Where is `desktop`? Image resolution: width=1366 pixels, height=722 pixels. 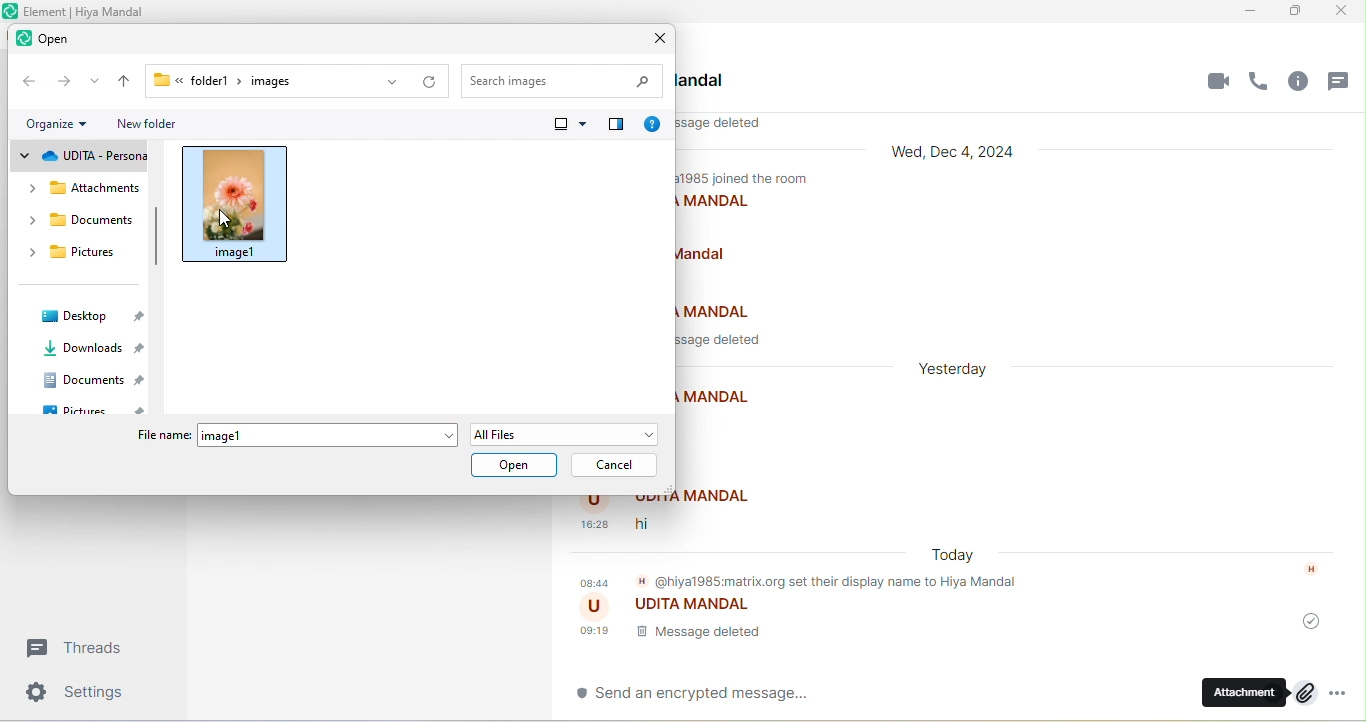
desktop is located at coordinates (88, 317).